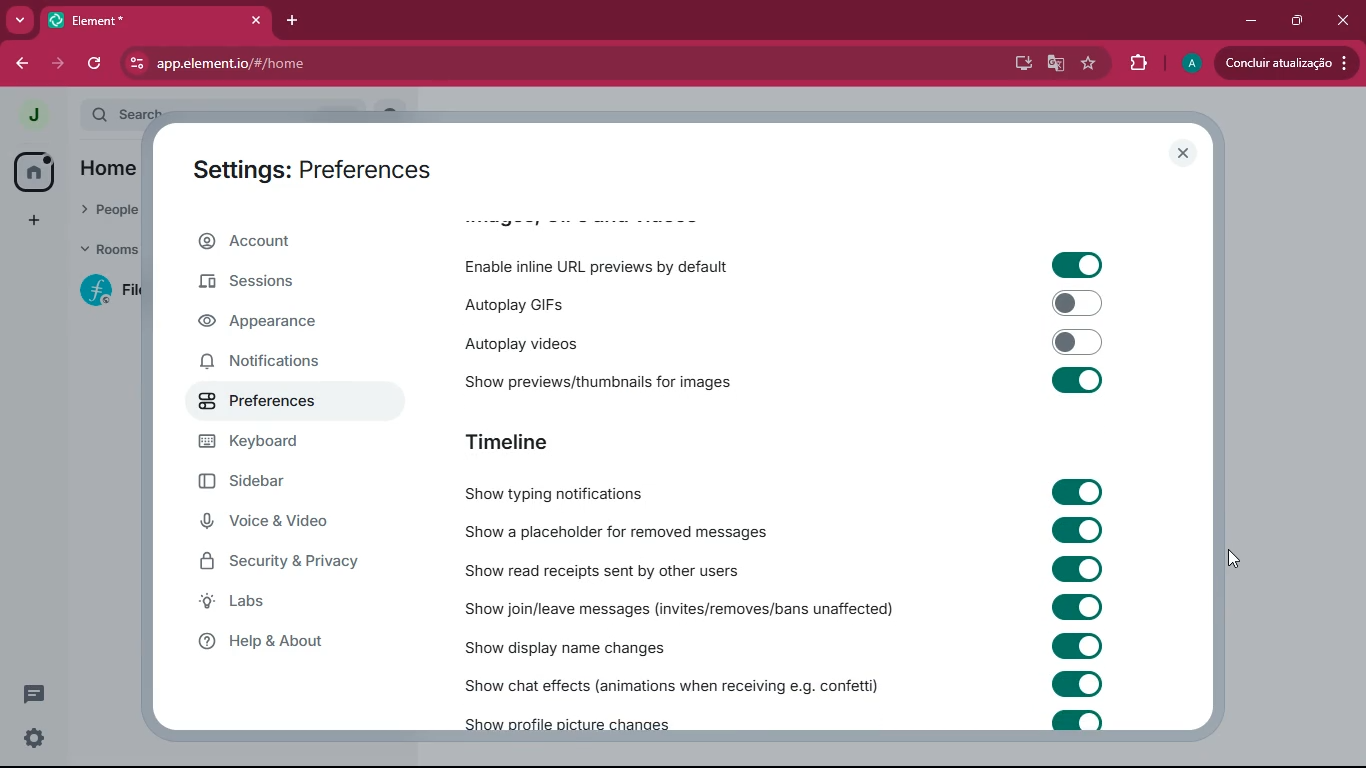 This screenshot has width=1366, height=768. I want to click on profile picture, so click(1195, 61).